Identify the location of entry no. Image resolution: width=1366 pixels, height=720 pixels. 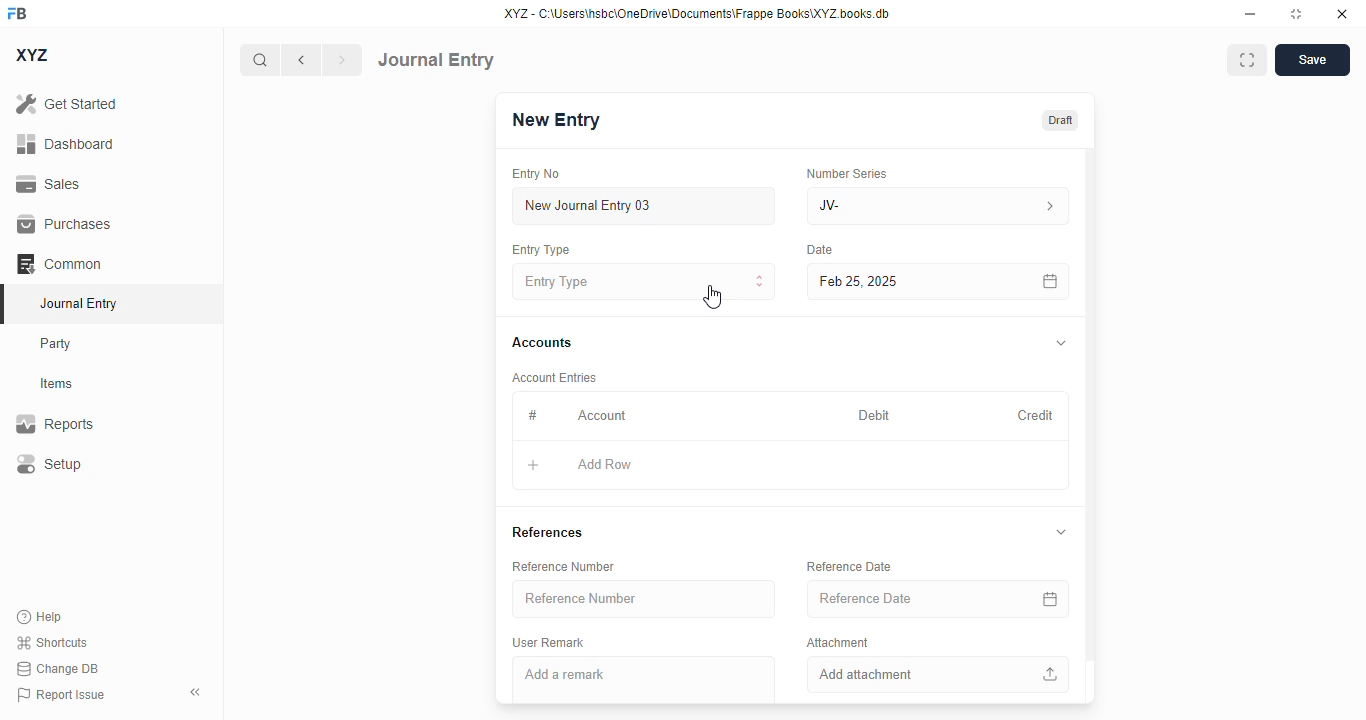
(536, 174).